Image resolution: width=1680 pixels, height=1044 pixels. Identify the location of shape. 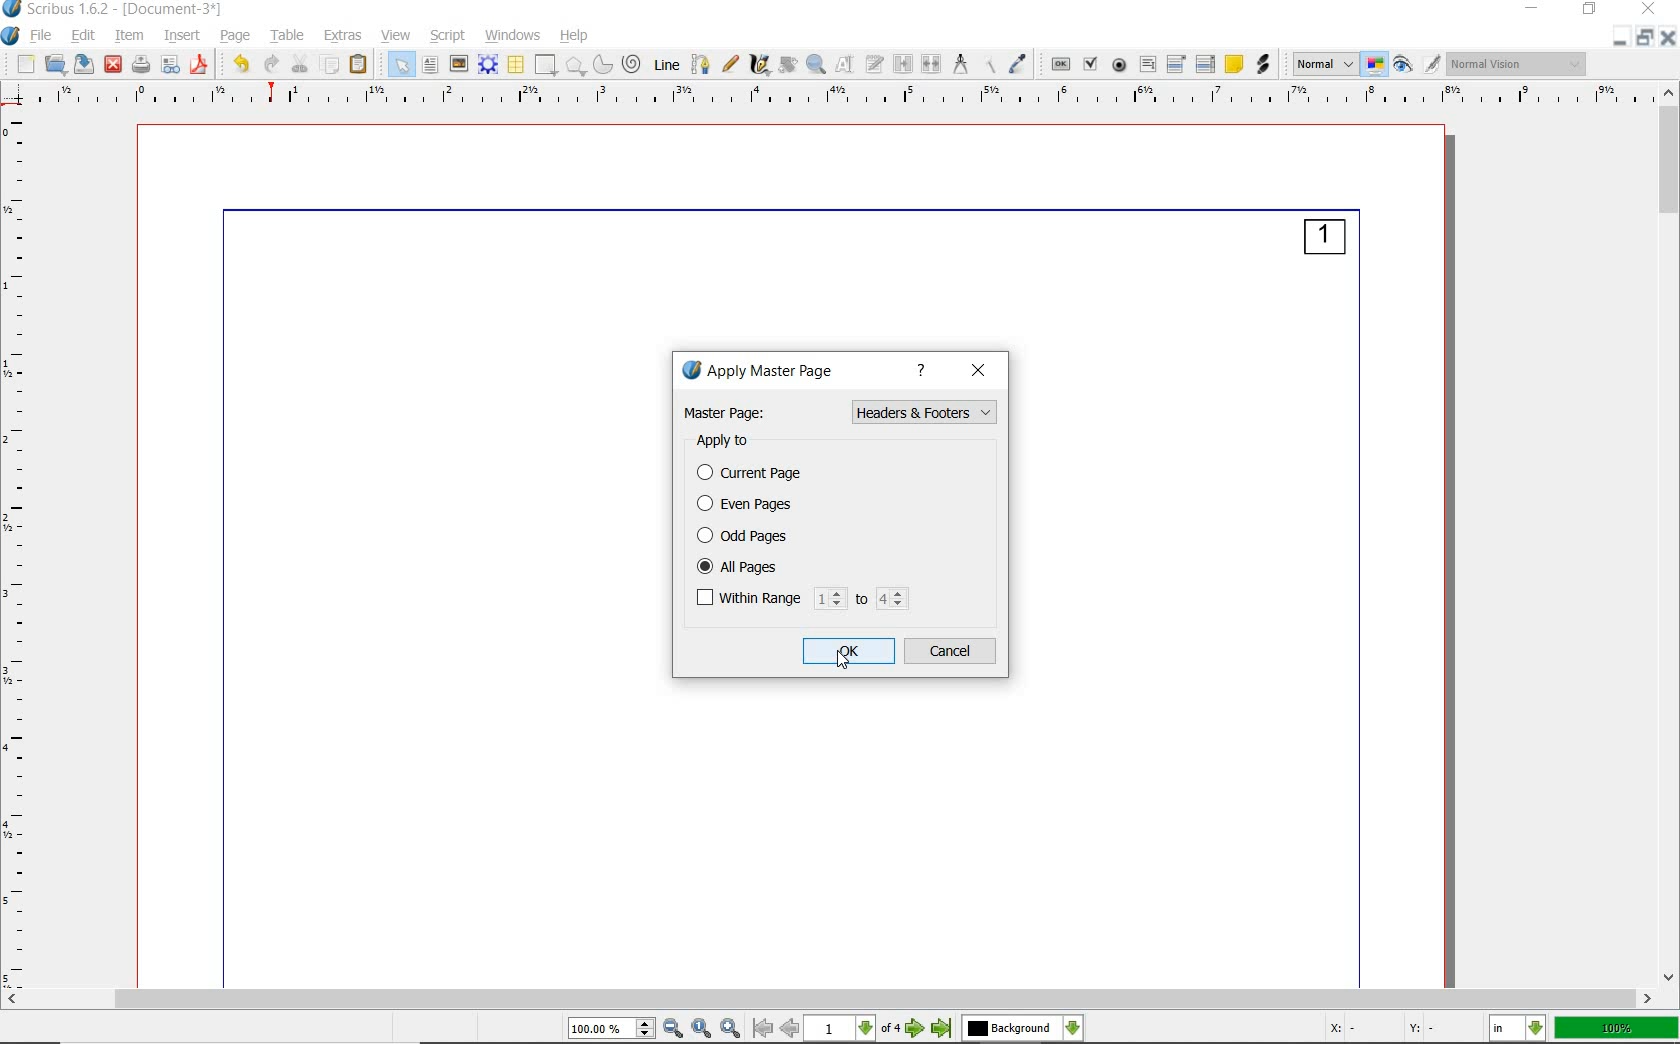
(546, 65).